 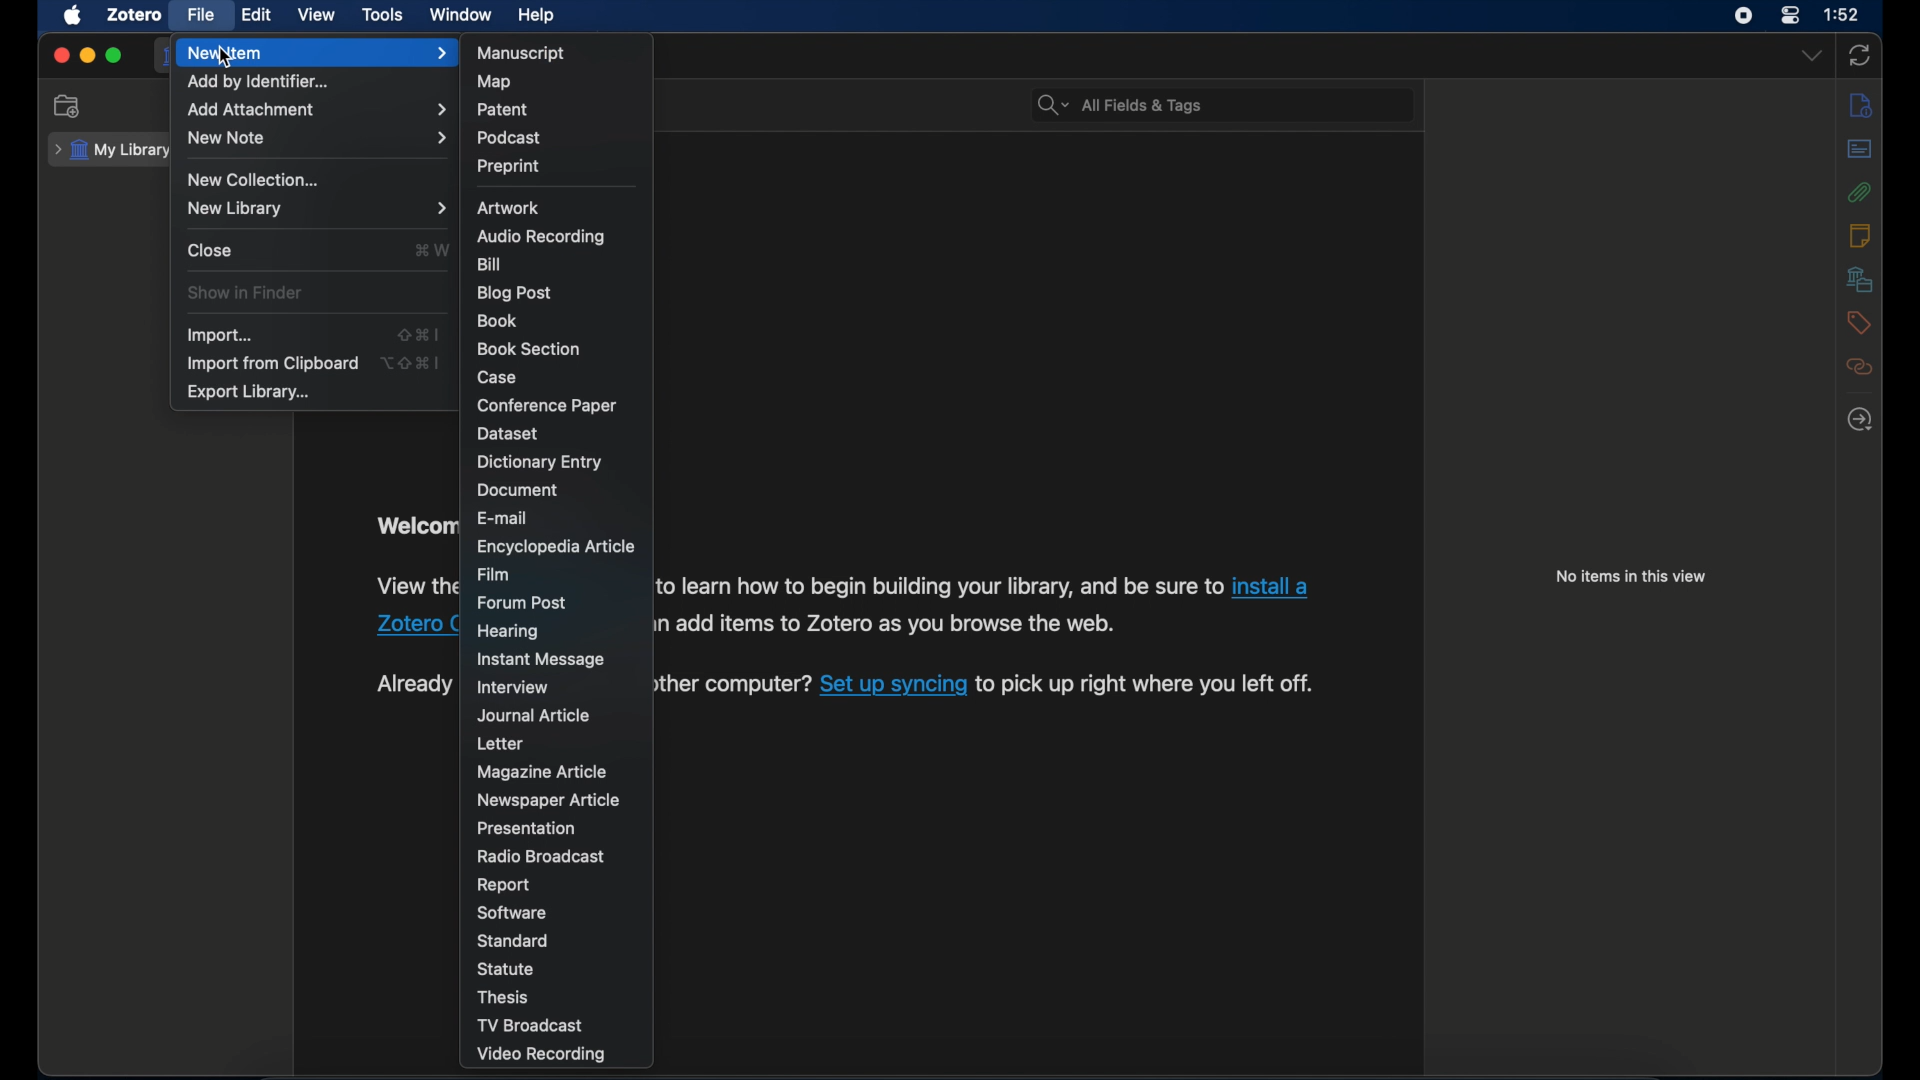 What do you see at coordinates (412, 684) in the screenshot?
I see `Already` at bounding box center [412, 684].